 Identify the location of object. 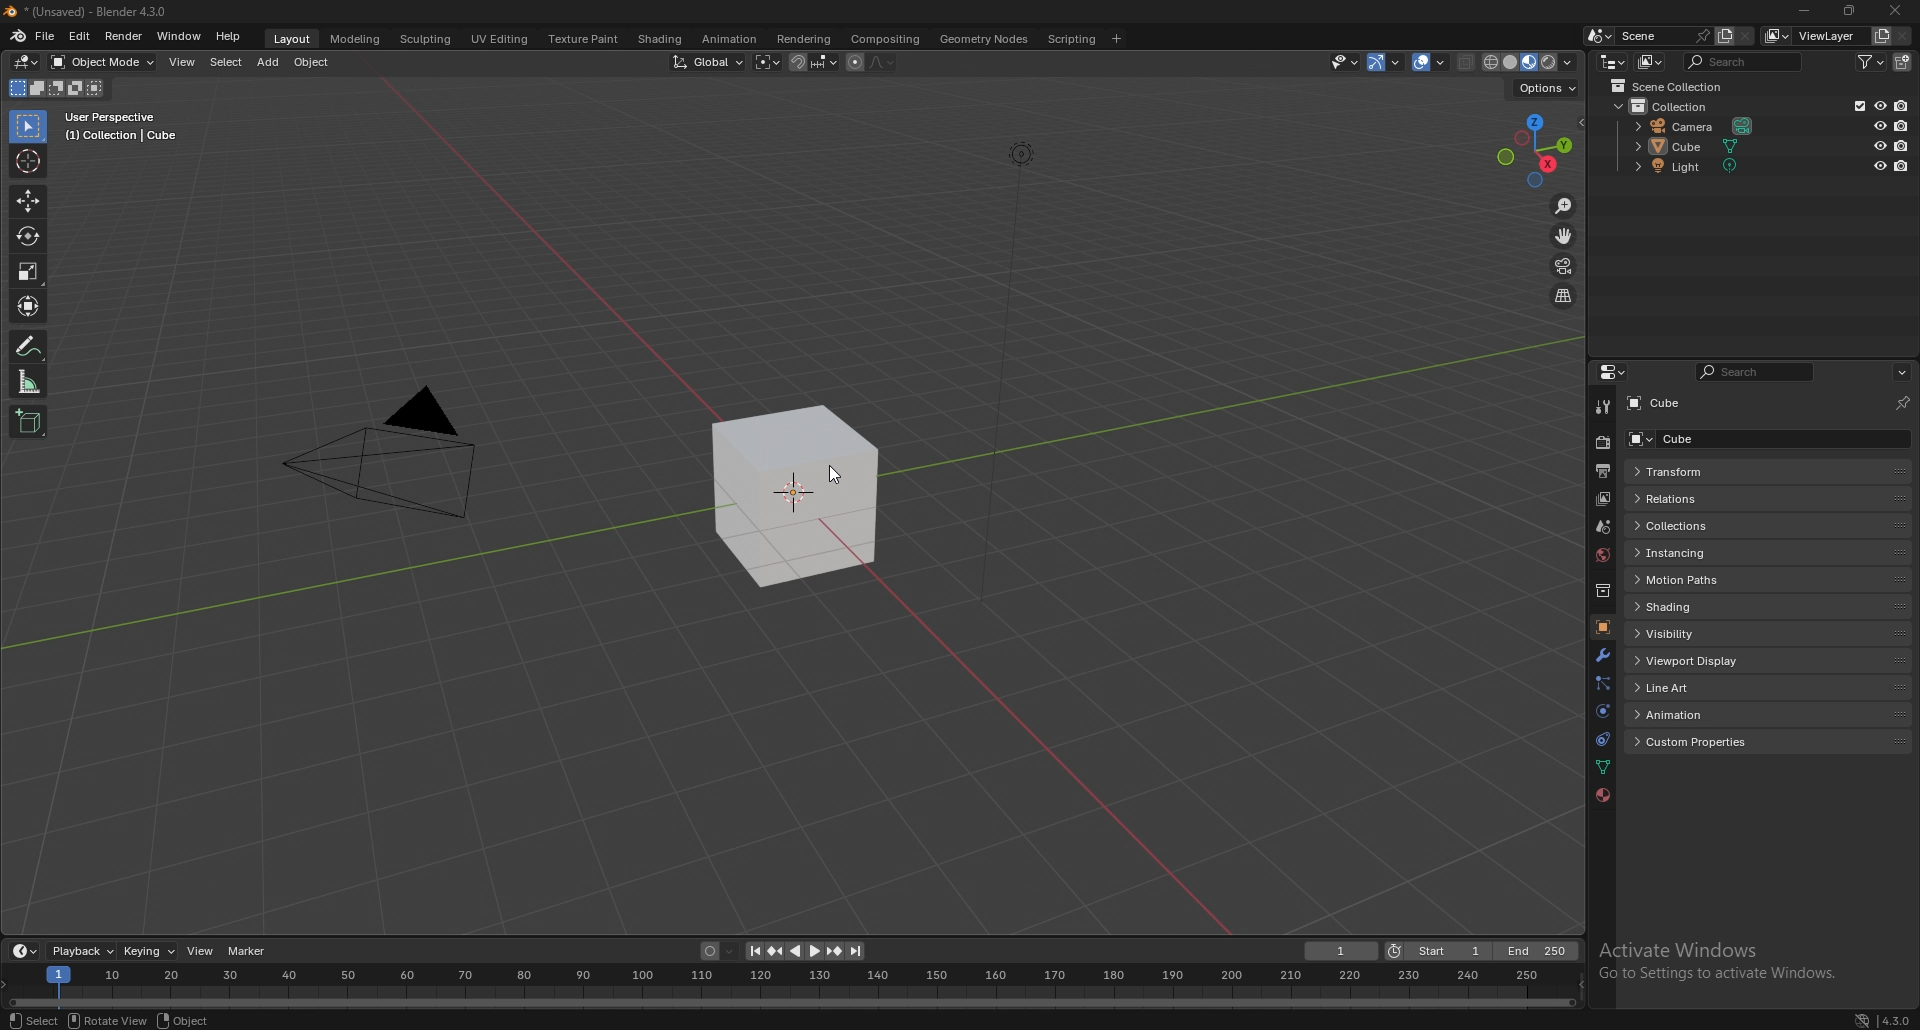
(312, 62).